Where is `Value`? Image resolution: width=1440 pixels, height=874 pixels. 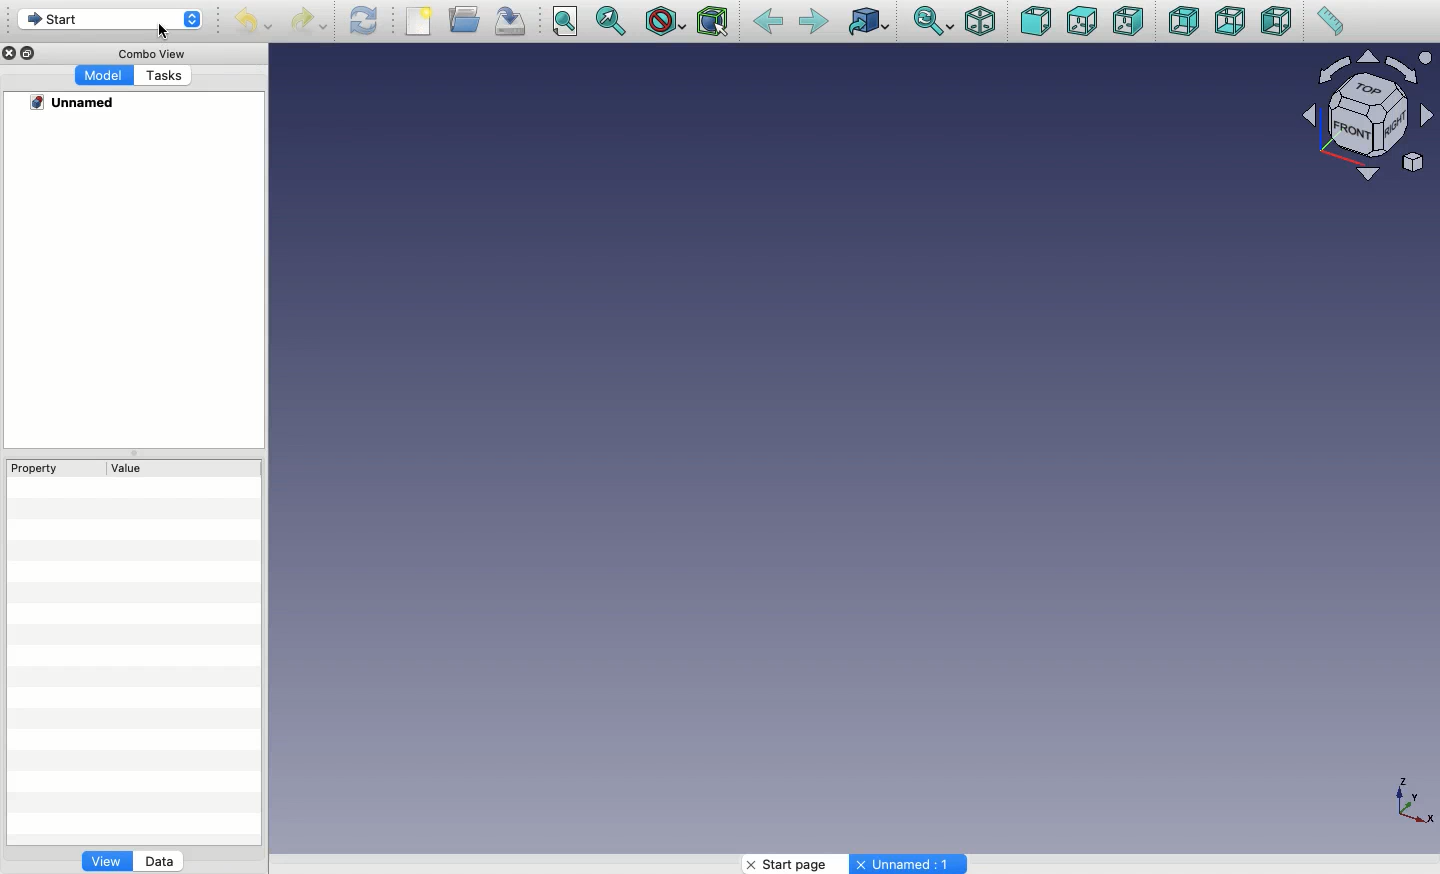 Value is located at coordinates (130, 468).